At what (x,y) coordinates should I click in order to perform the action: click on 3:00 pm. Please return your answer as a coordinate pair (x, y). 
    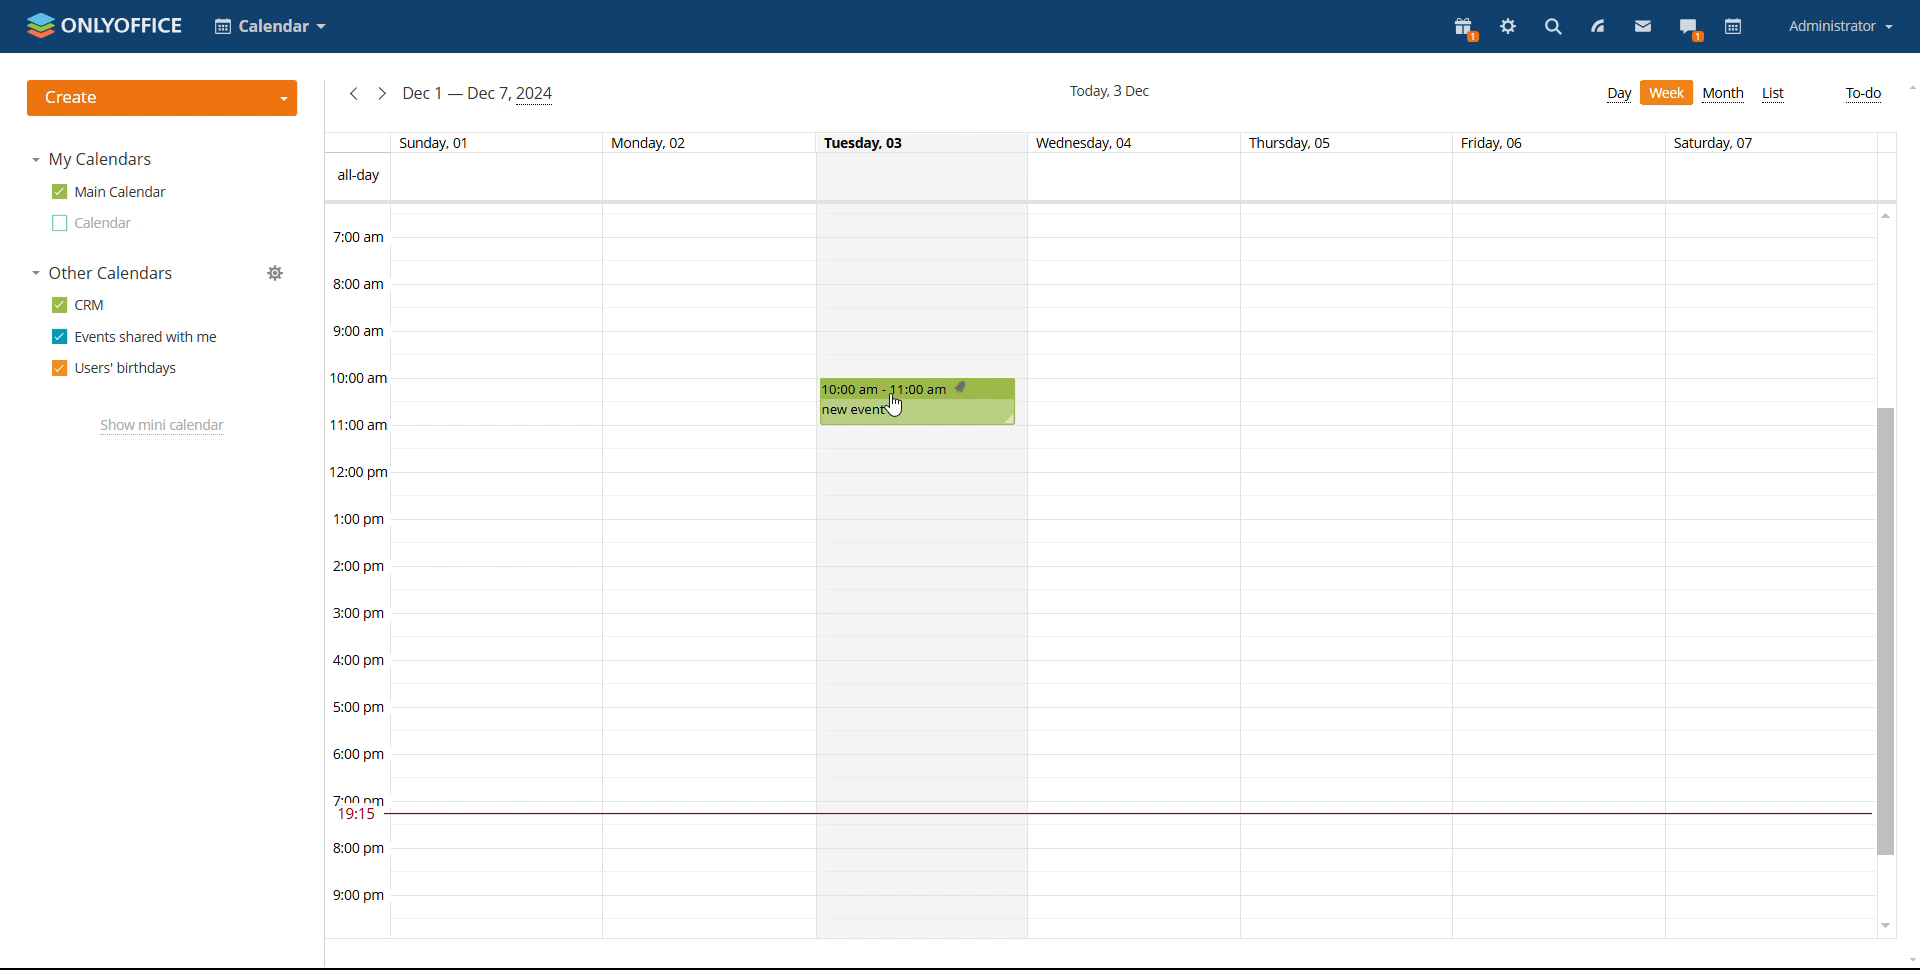
    Looking at the image, I should click on (362, 613).